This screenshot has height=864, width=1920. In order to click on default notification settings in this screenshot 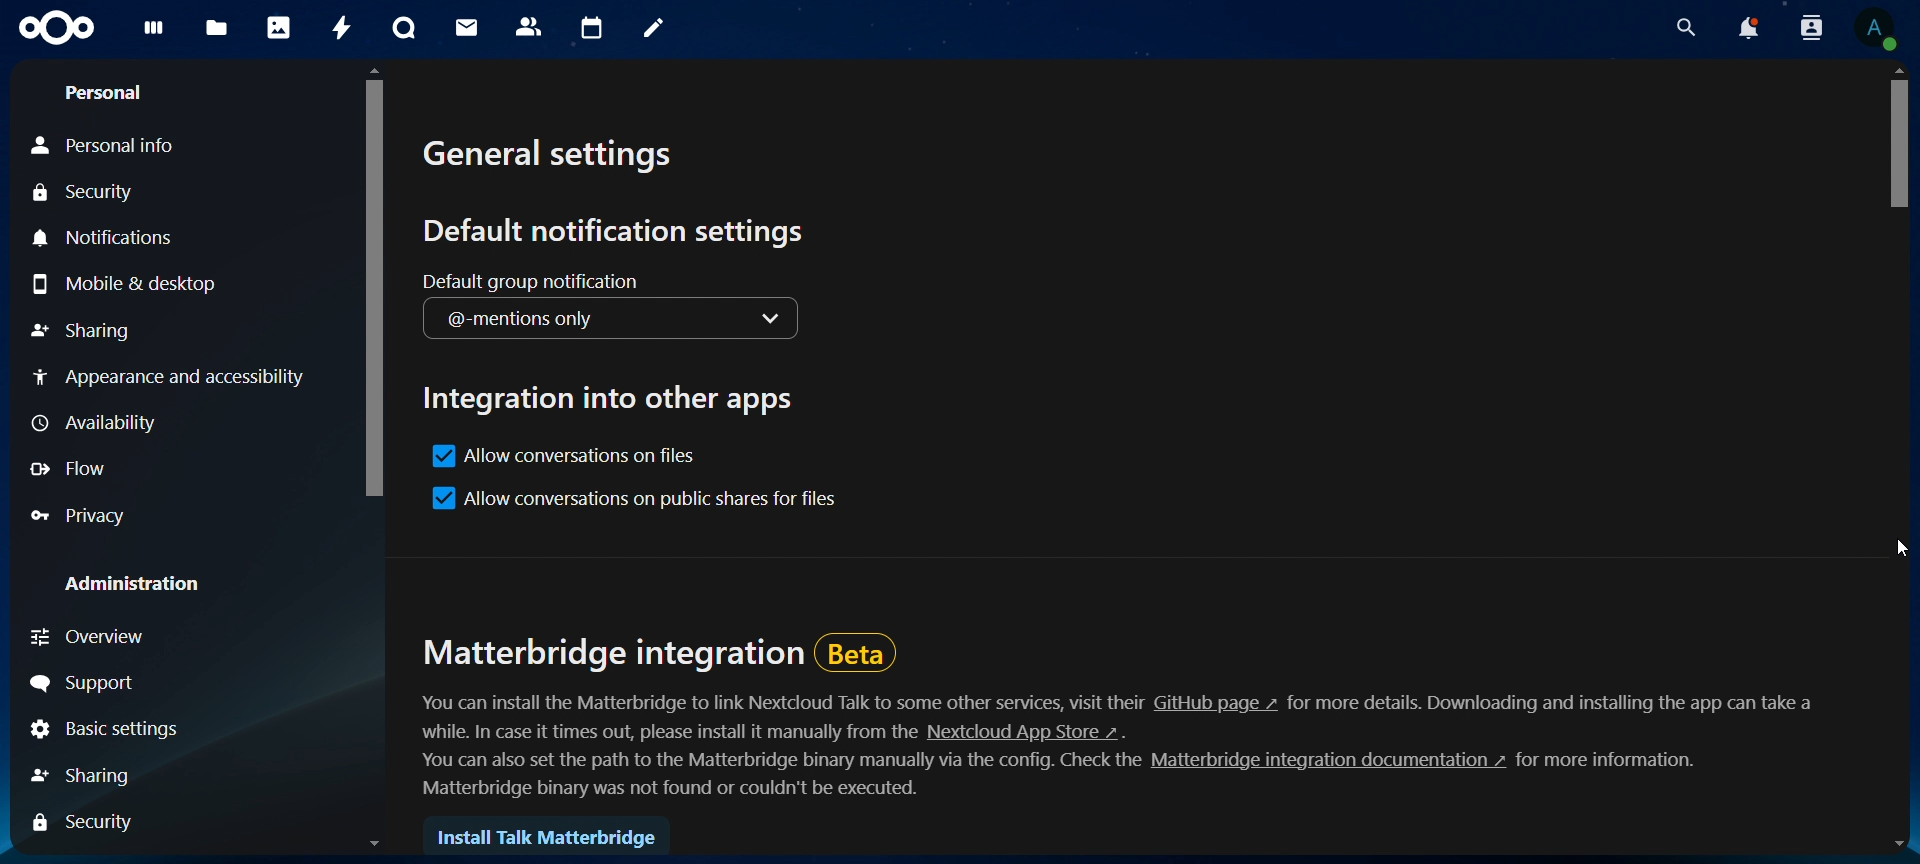, I will do `click(620, 228)`.